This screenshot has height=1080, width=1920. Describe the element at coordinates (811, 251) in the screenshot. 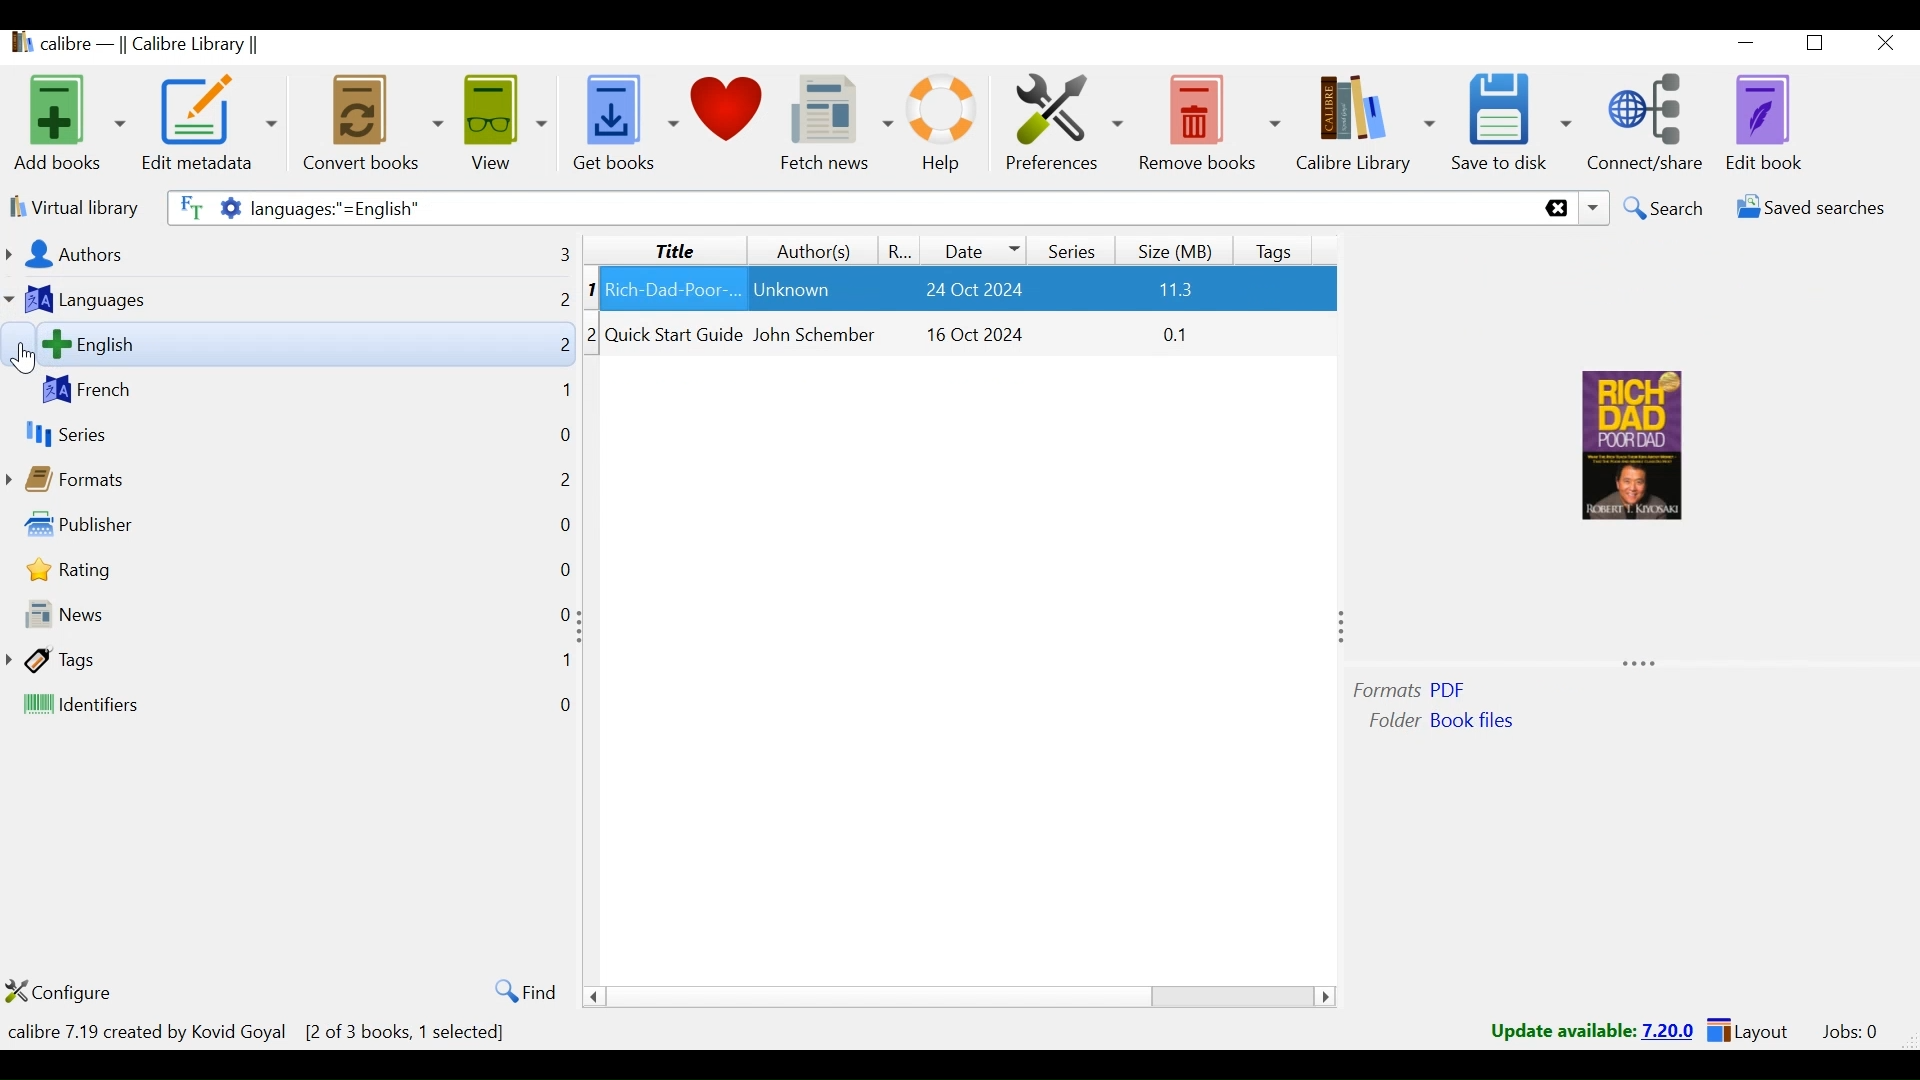

I see `Authors` at that location.